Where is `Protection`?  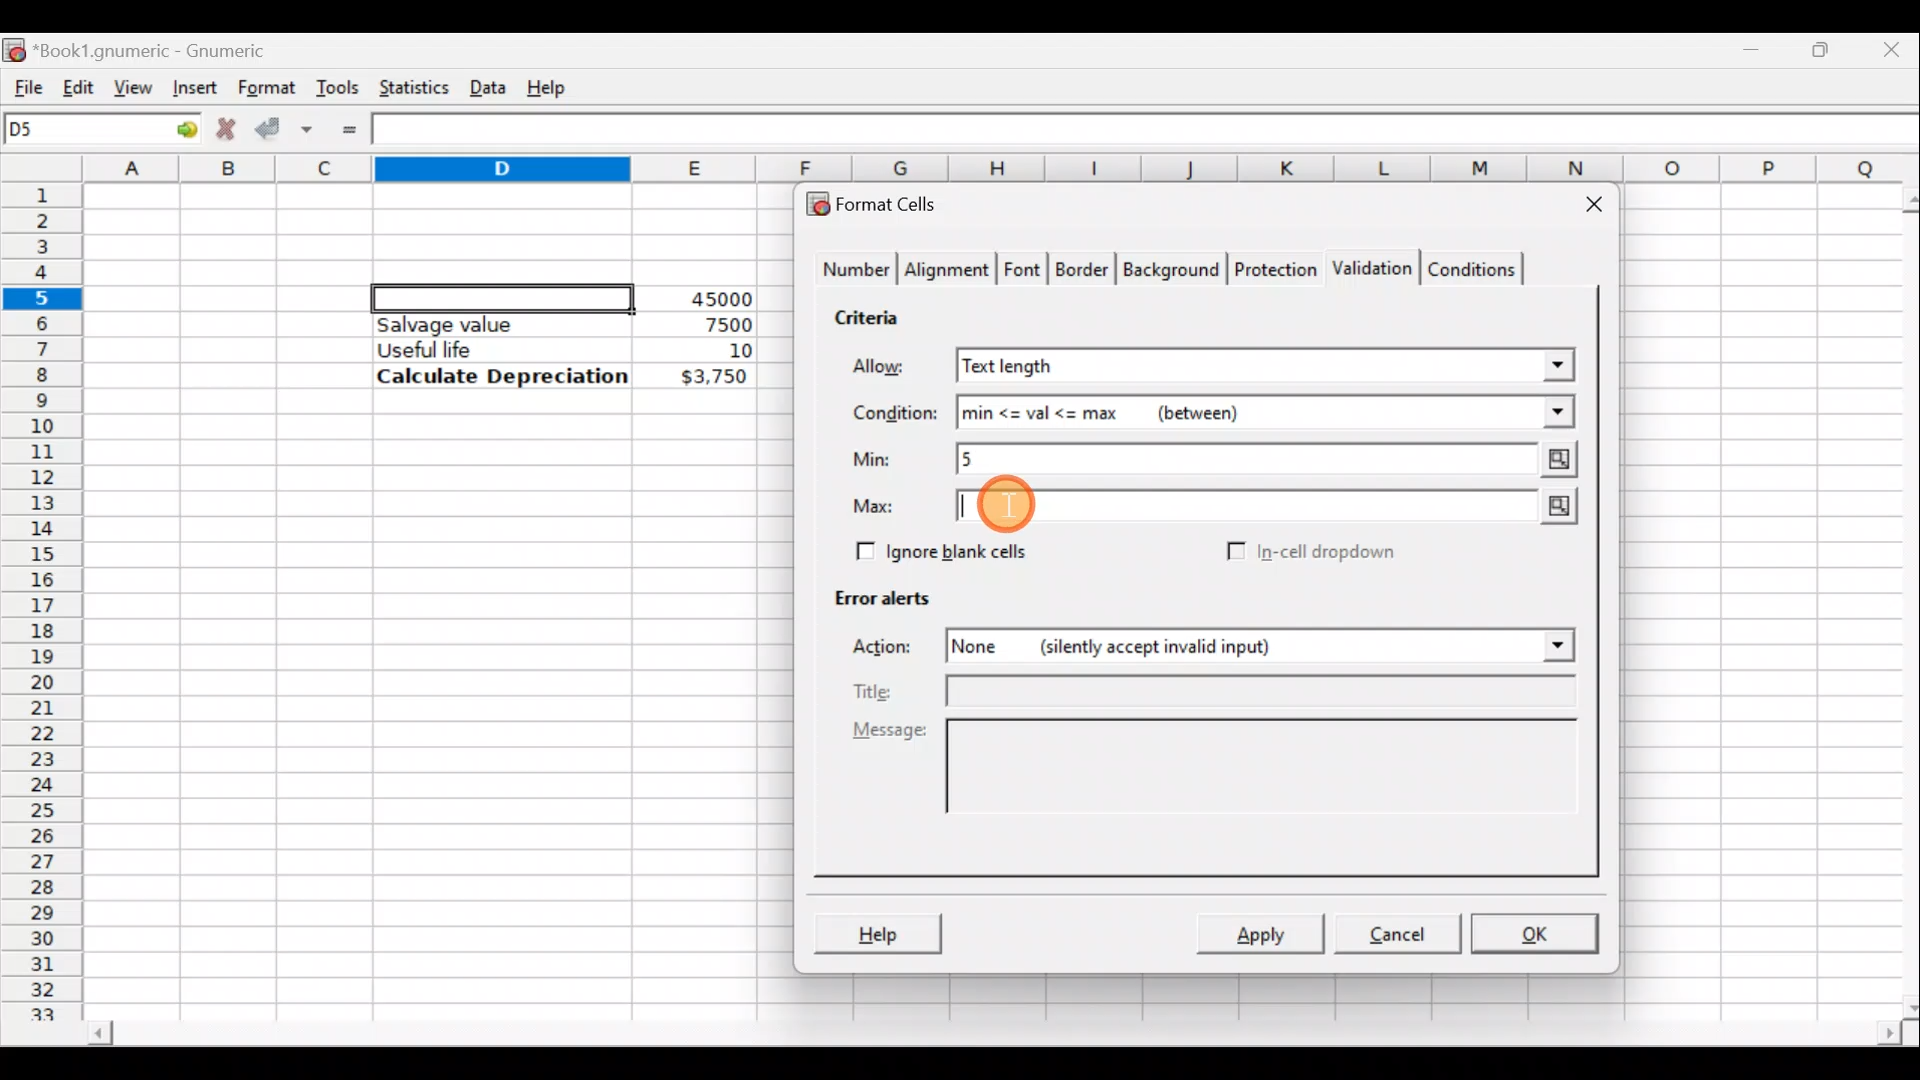 Protection is located at coordinates (1271, 272).